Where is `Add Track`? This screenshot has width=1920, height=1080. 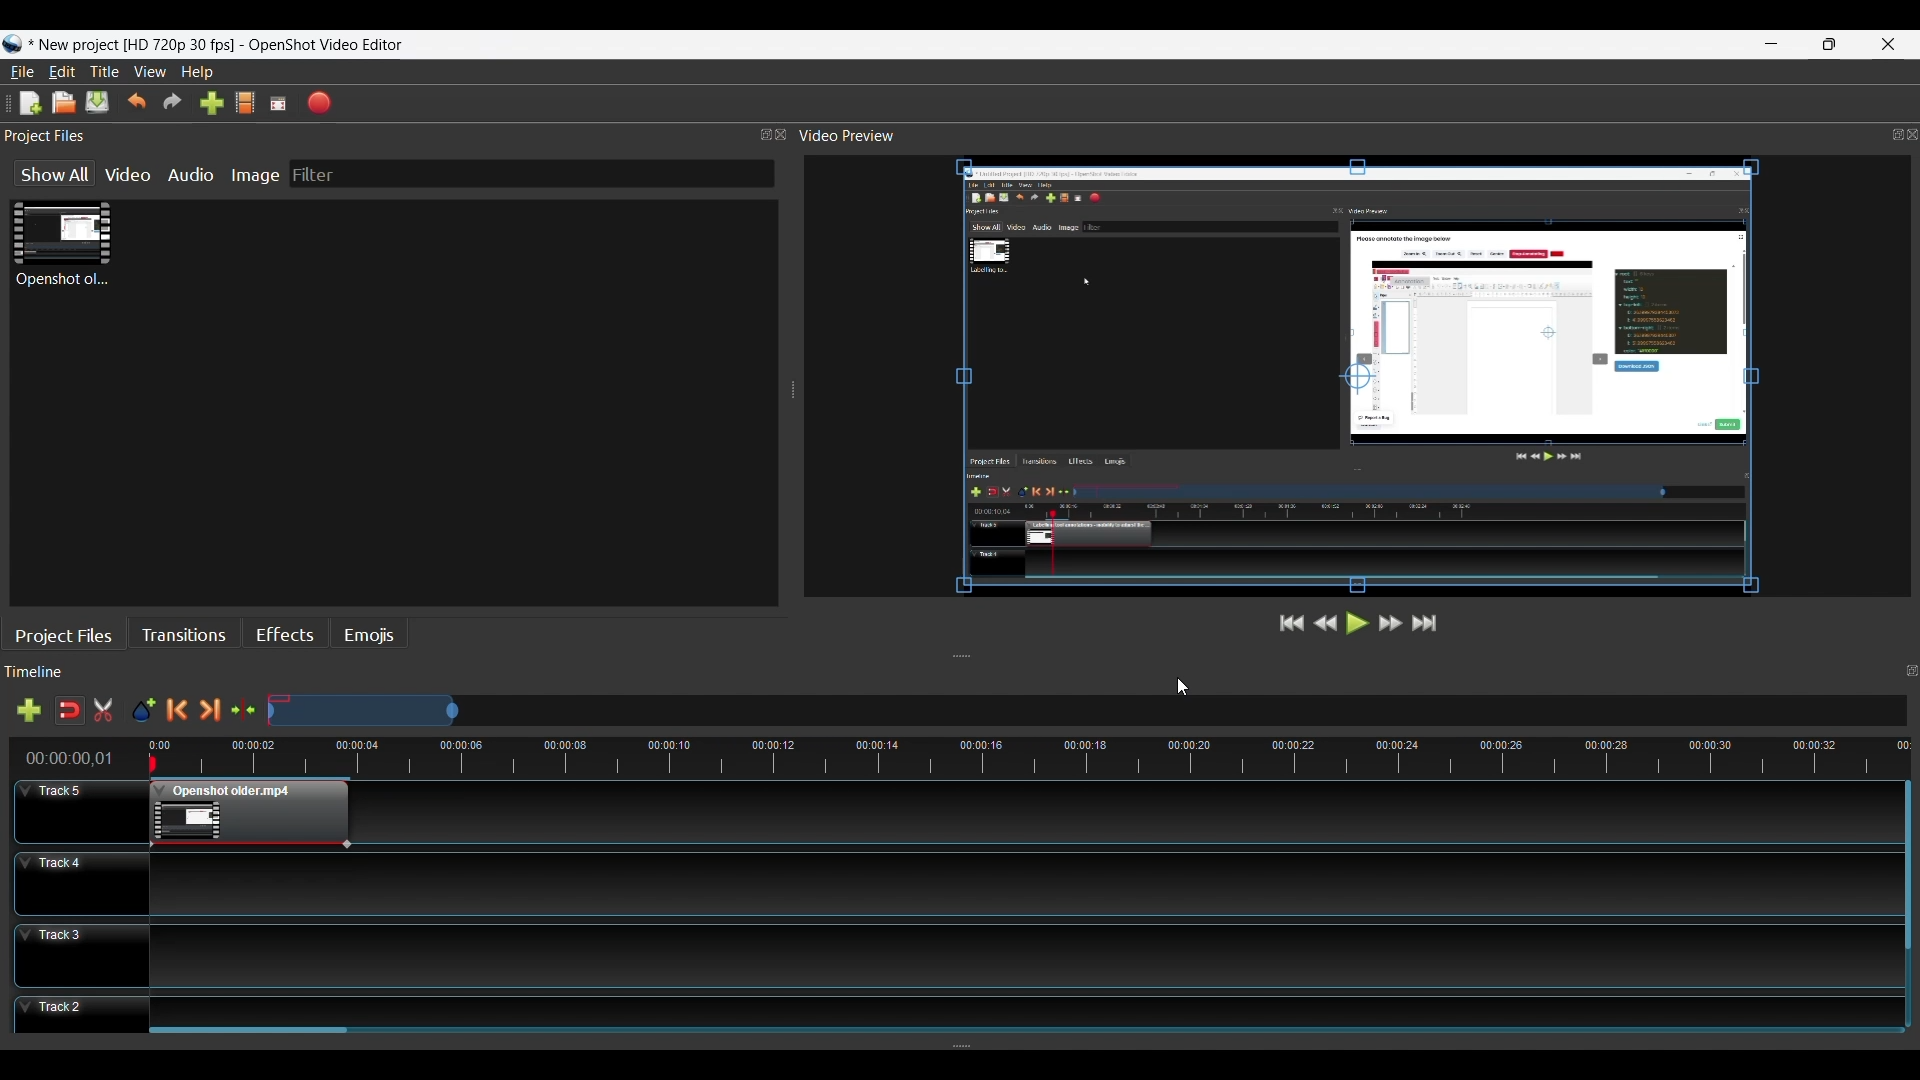 Add Track is located at coordinates (29, 710).